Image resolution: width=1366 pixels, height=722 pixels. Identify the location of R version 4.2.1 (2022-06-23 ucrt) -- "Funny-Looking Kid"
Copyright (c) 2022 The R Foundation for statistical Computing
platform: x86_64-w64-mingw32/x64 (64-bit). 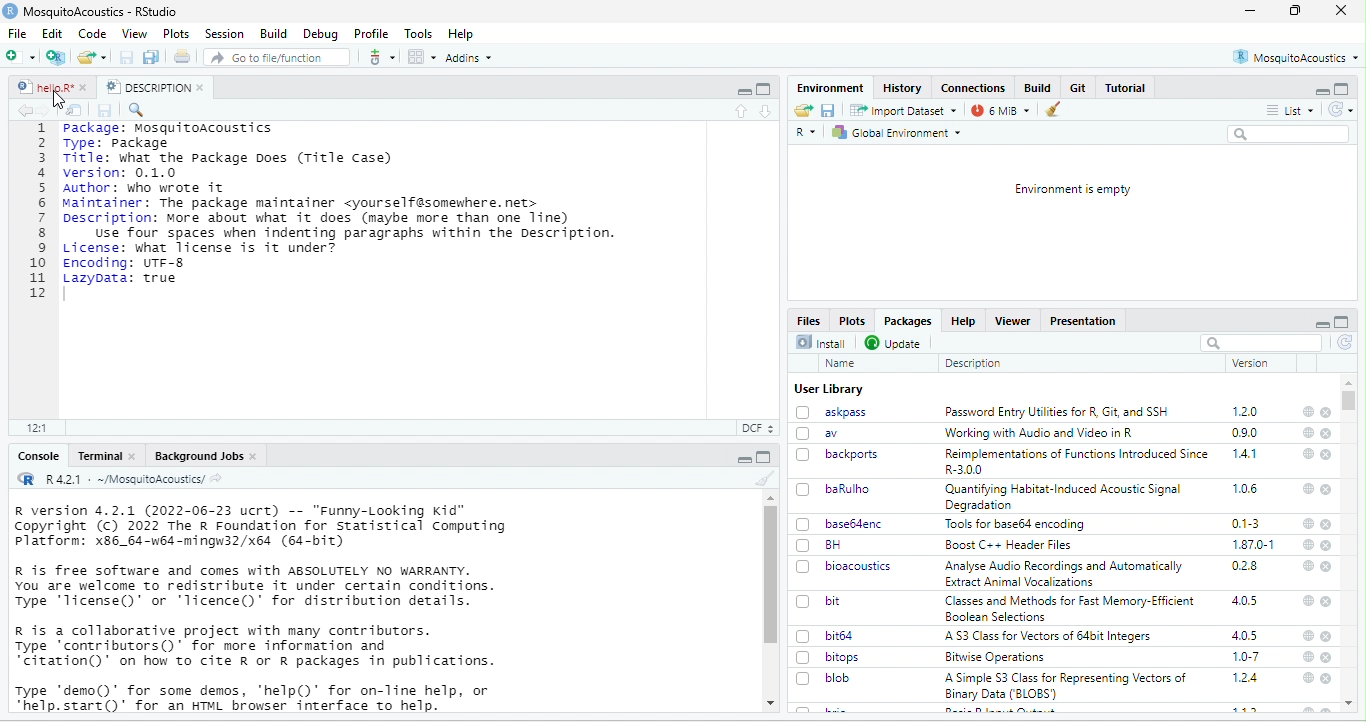
(261, 527).